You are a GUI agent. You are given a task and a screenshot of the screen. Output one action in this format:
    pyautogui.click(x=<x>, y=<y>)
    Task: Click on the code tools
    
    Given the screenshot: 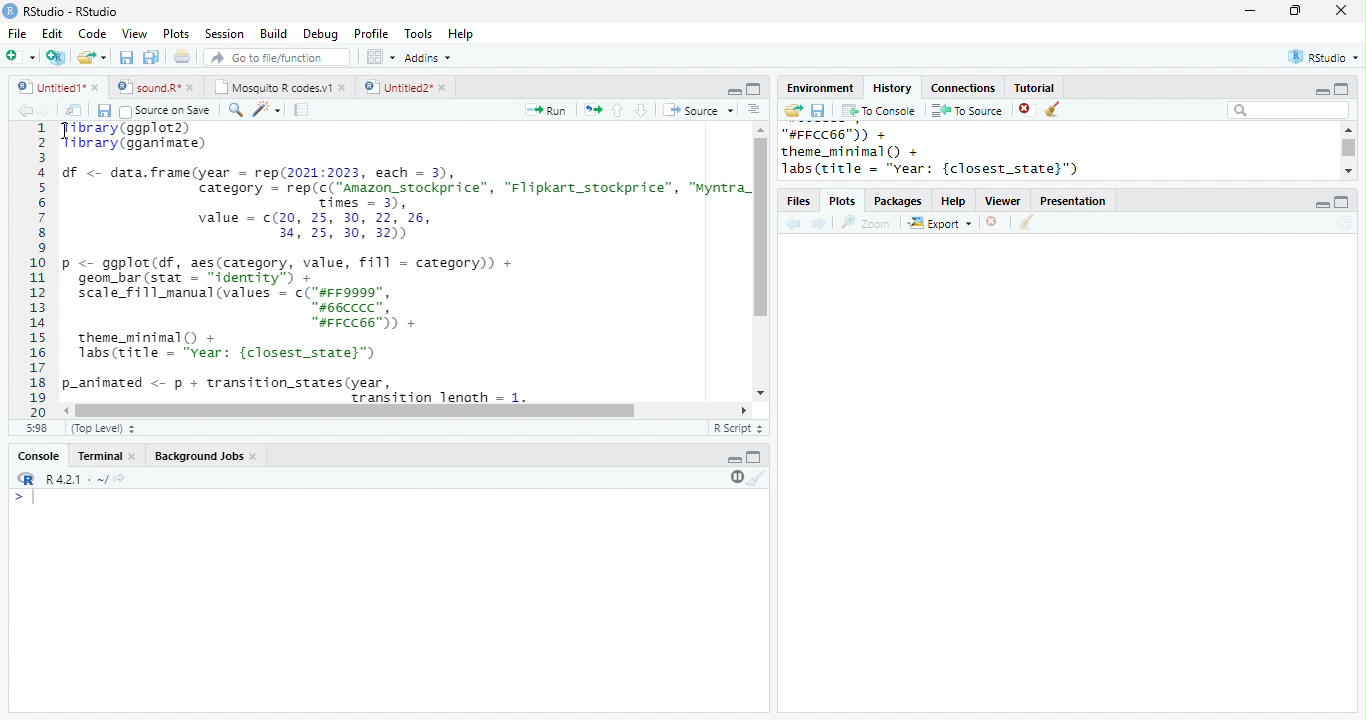 What is the action you would take?
    pyautogui.click(x=266, y=109)
    